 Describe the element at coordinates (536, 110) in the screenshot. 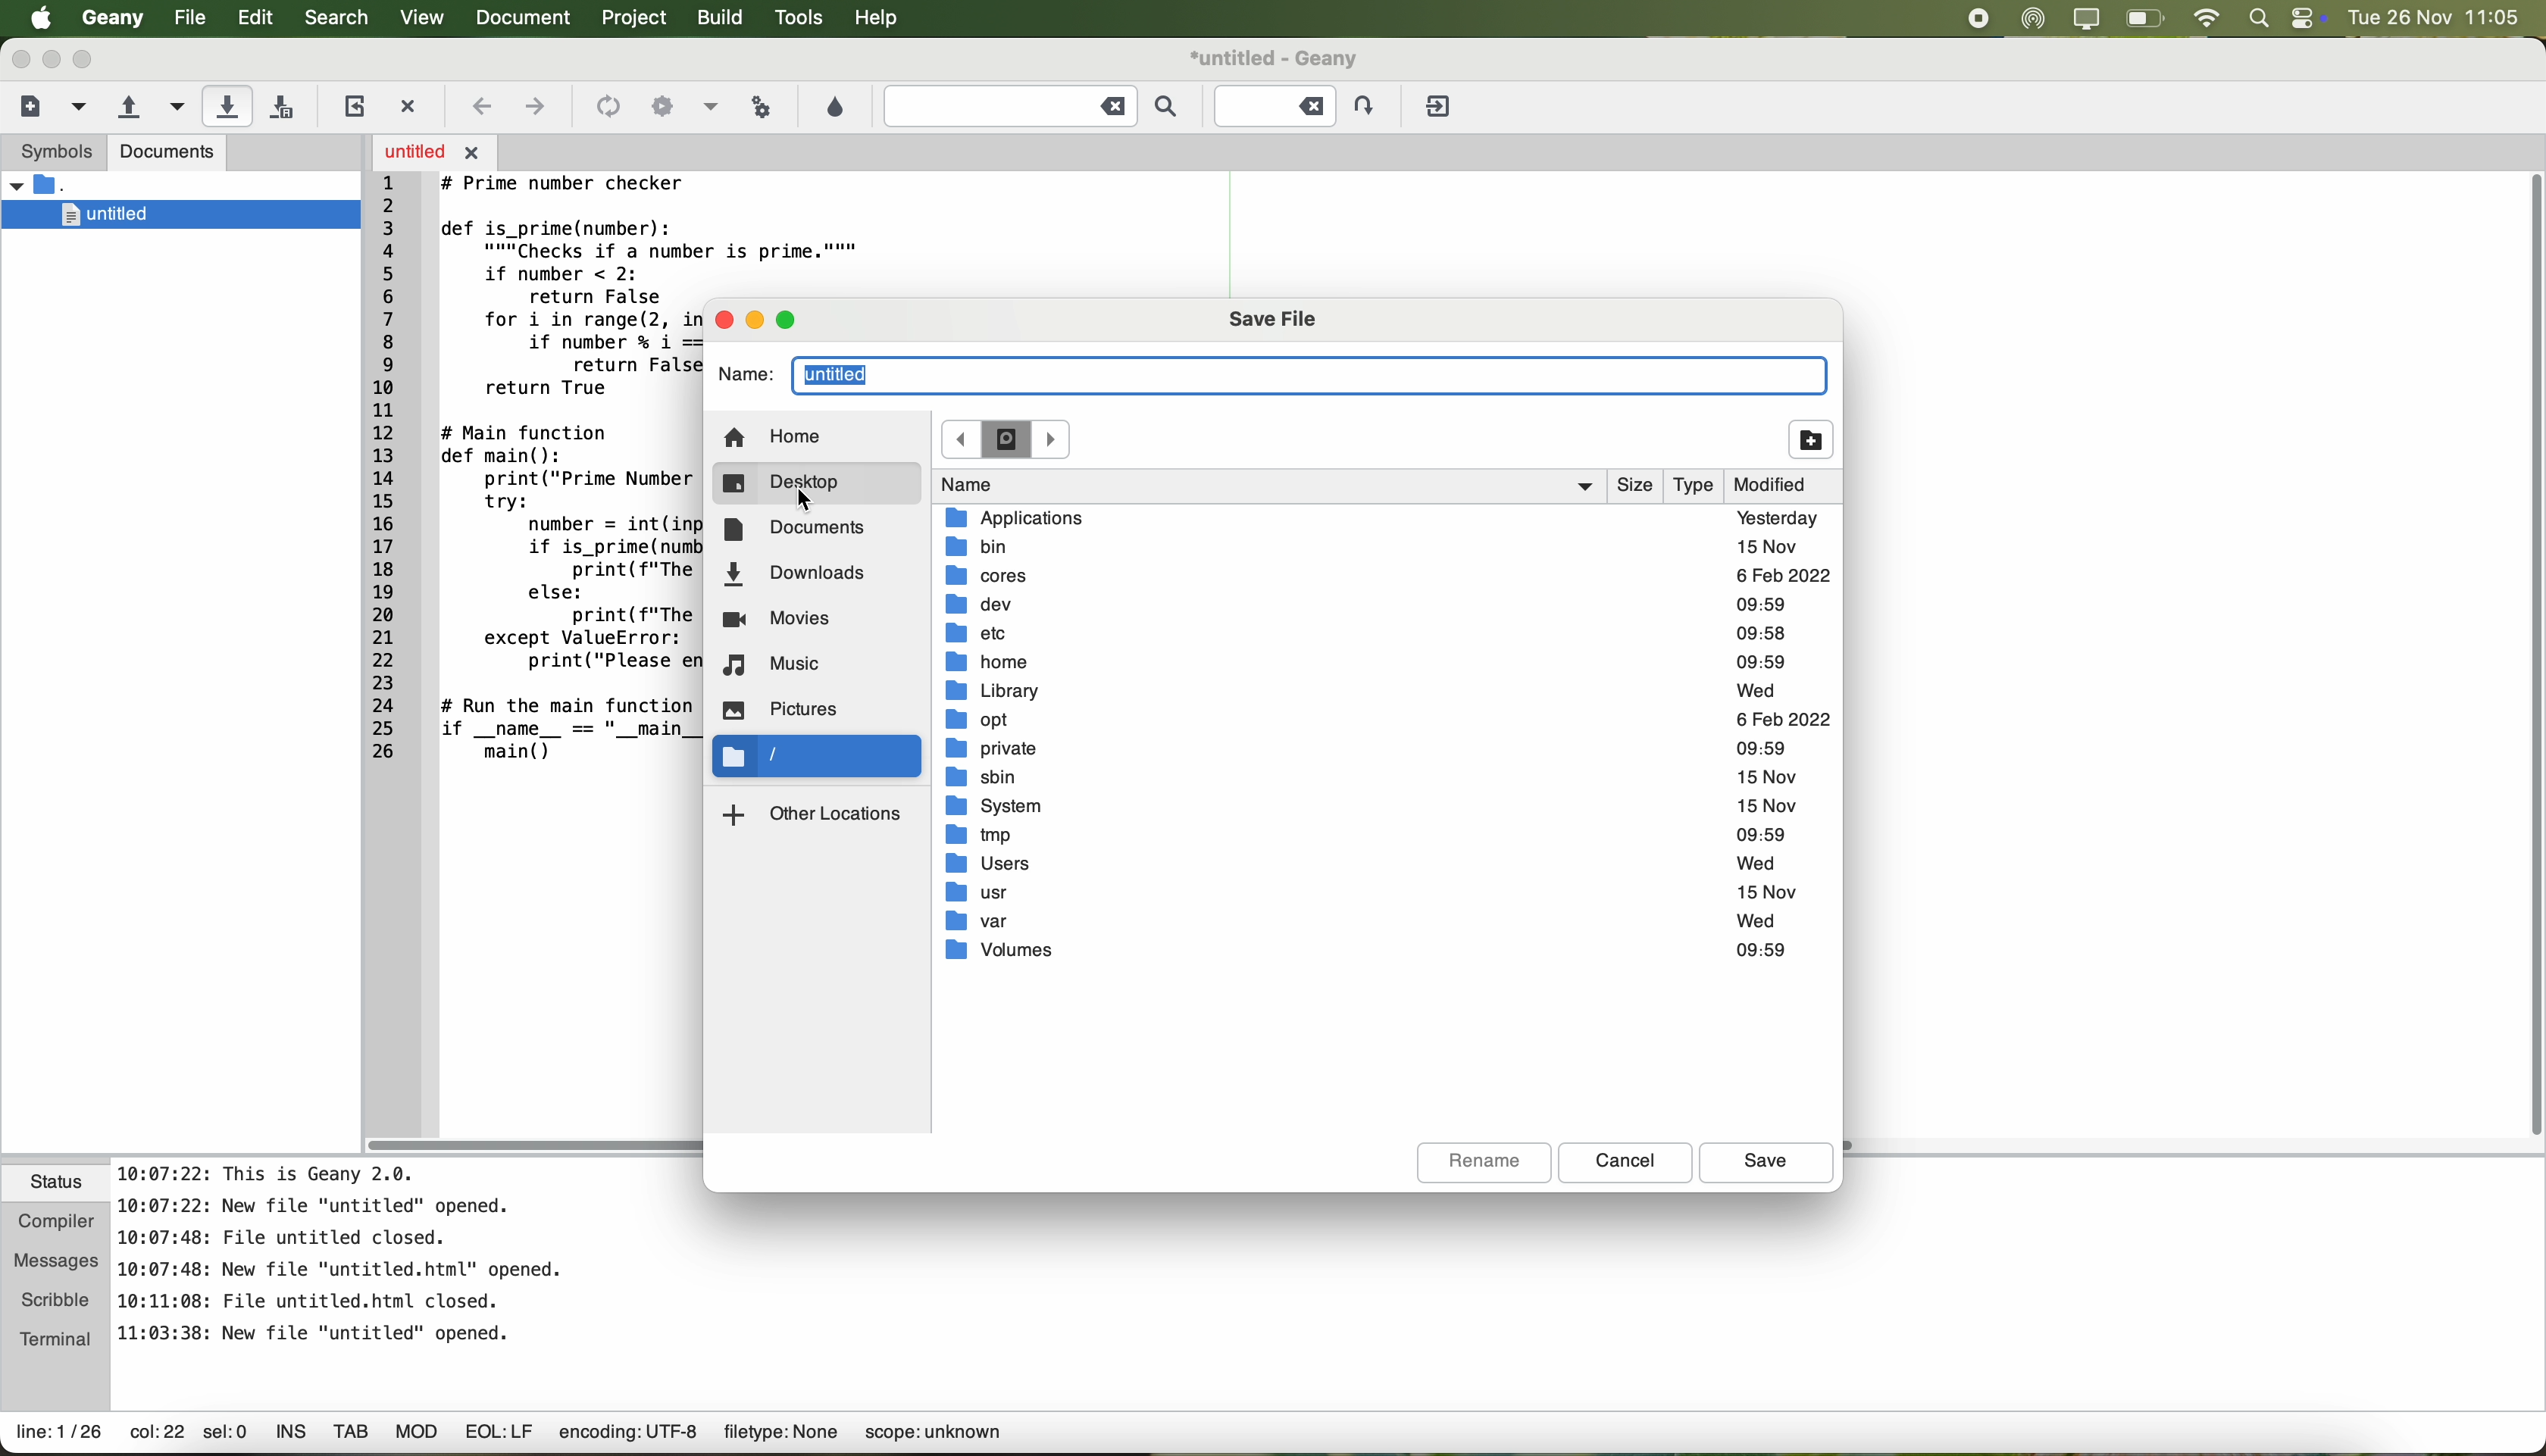

I see `navigate foward` at that location.